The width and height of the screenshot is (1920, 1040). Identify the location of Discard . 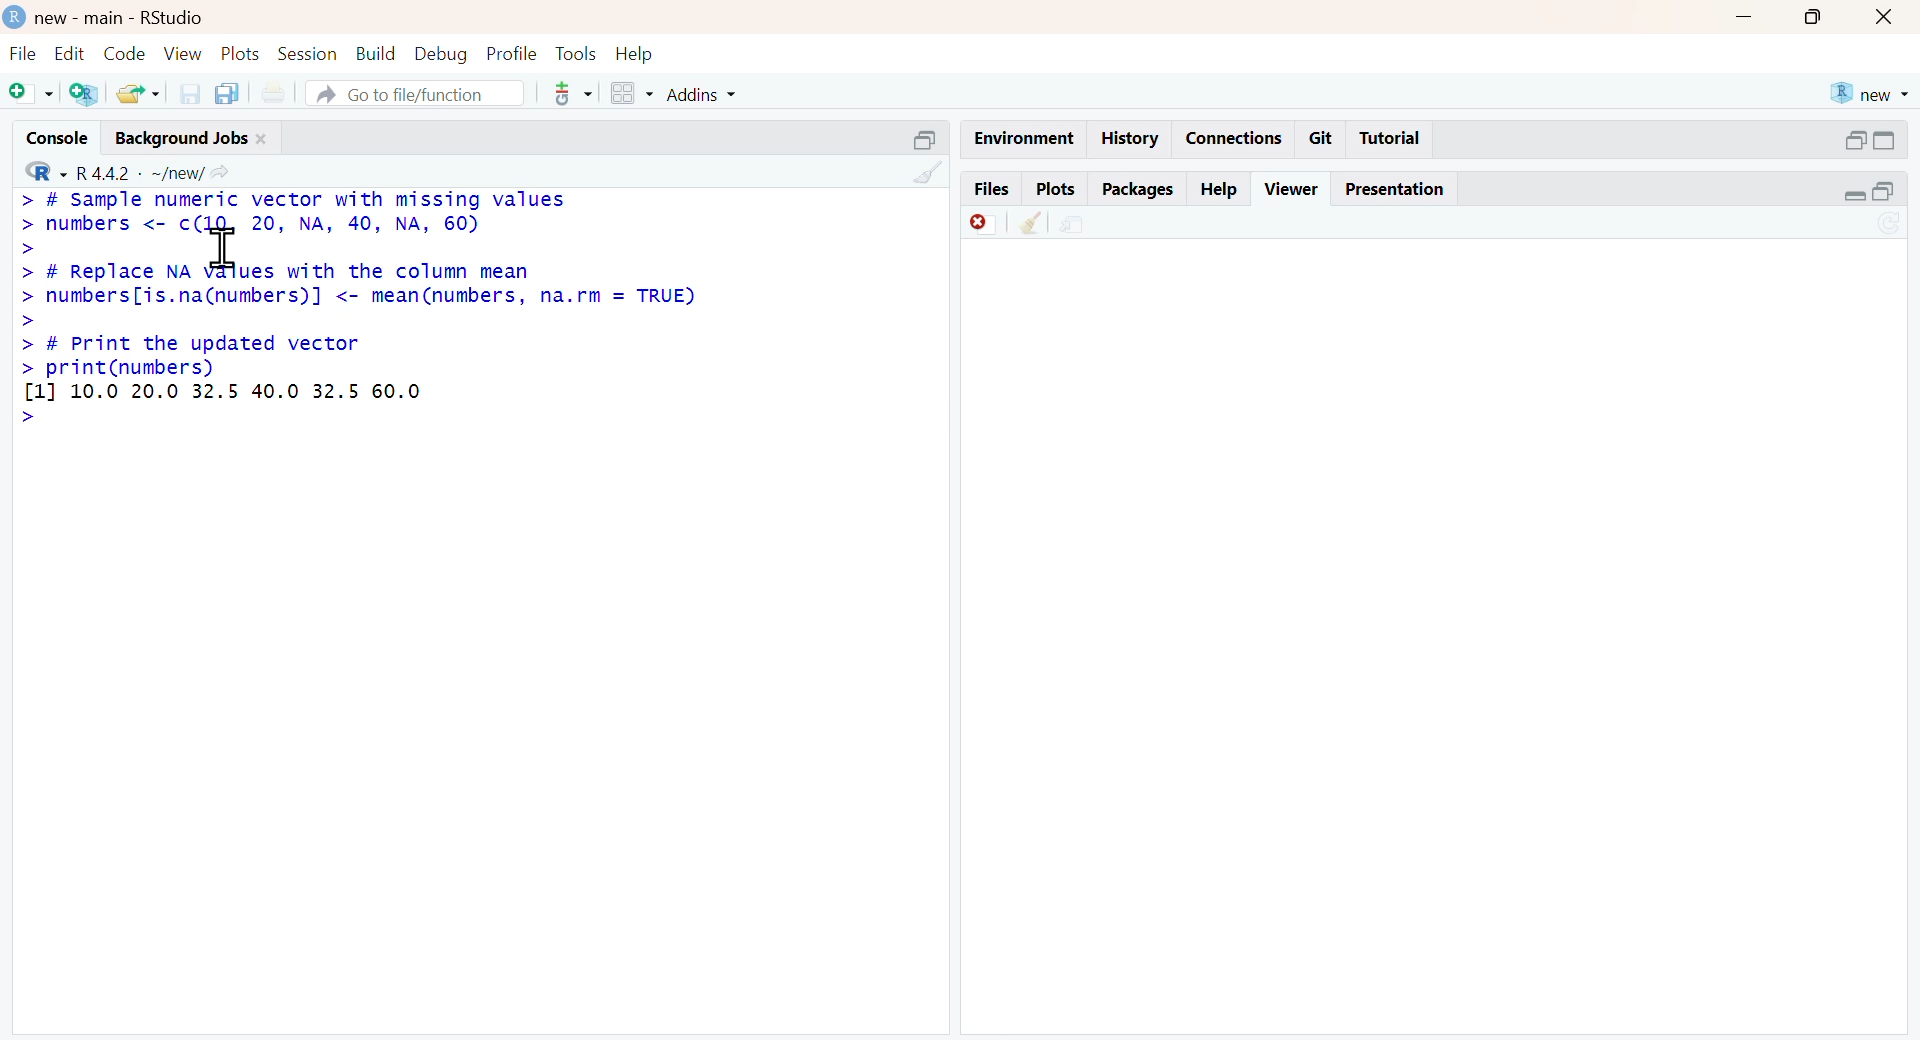
(983, 224).